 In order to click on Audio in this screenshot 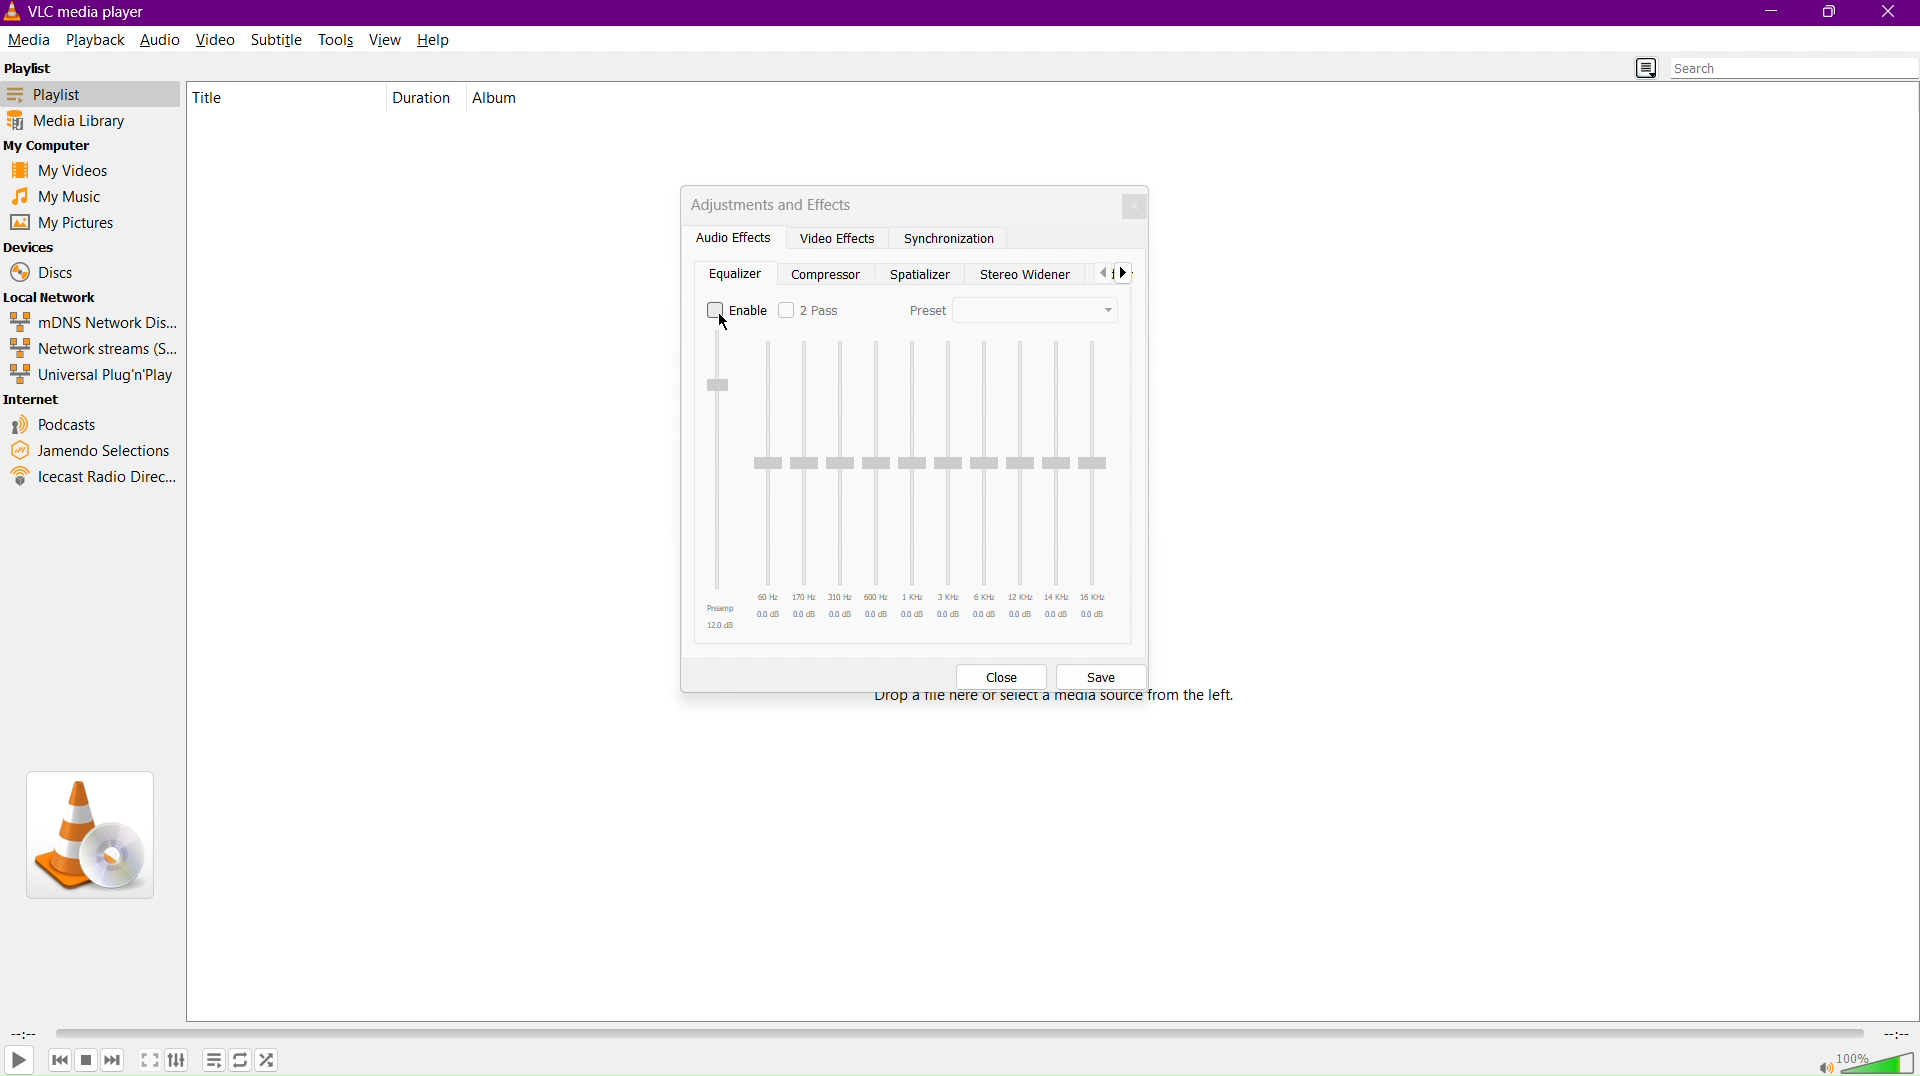, I will do `click(159, 40)`.